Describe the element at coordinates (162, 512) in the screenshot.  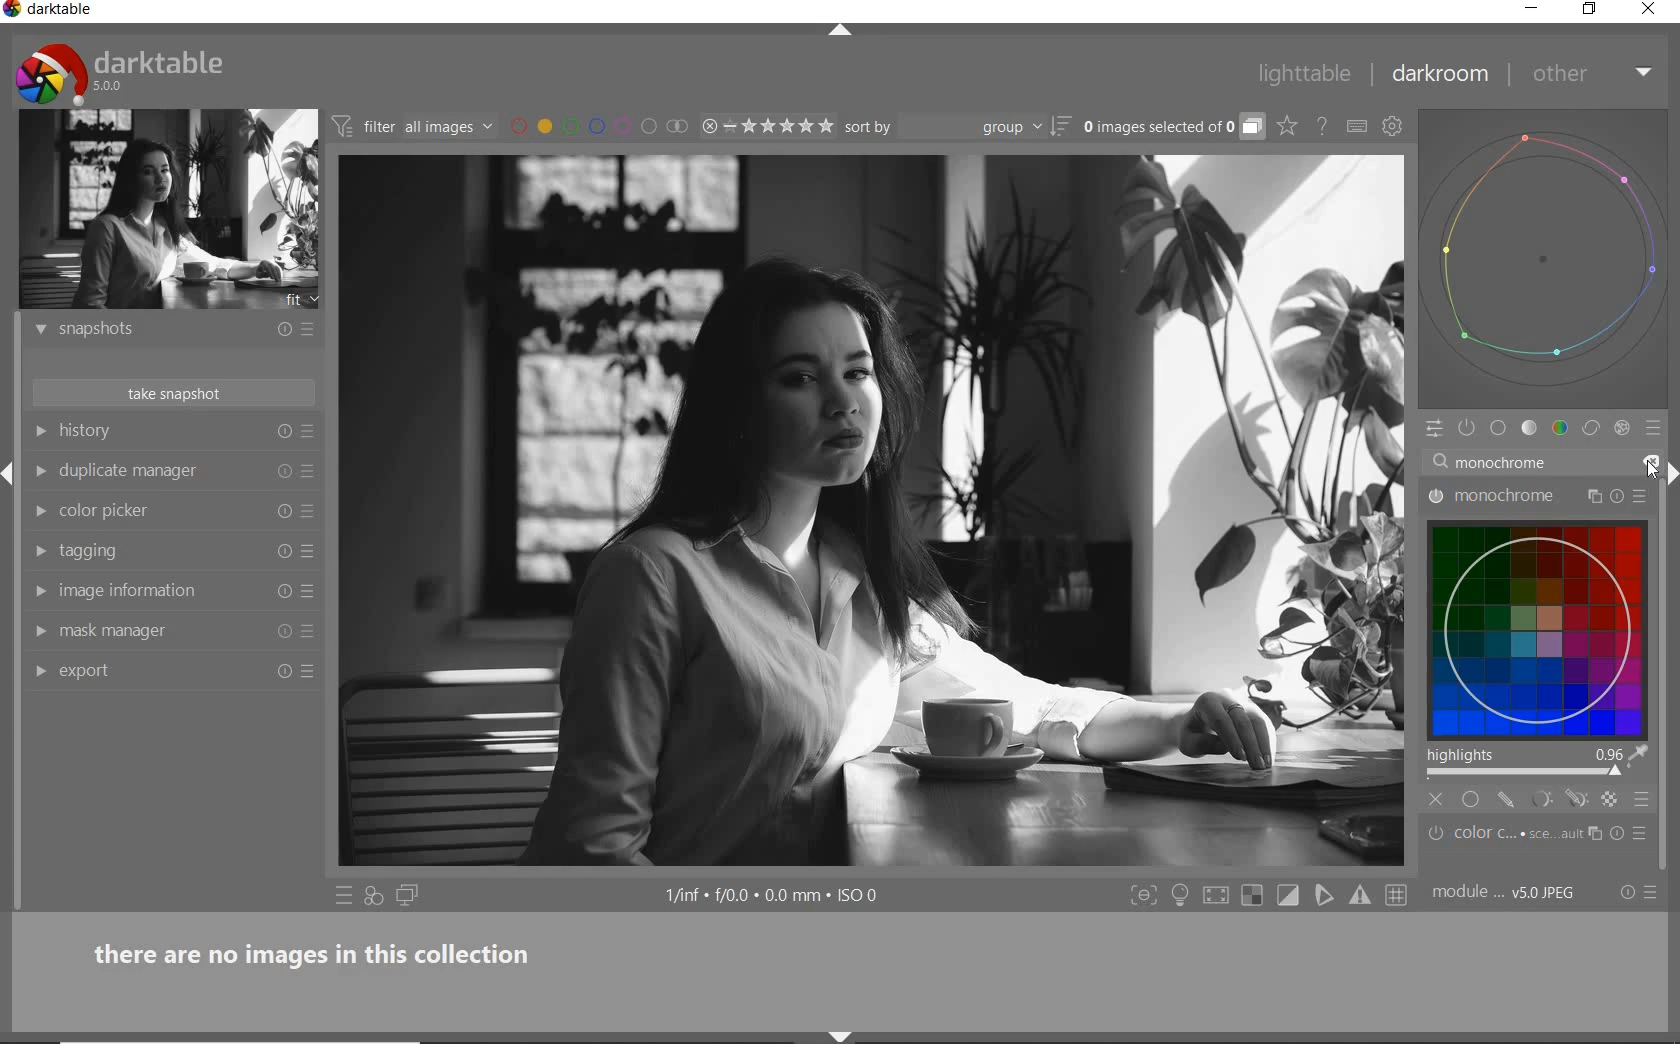
I see `color picker` at that location.